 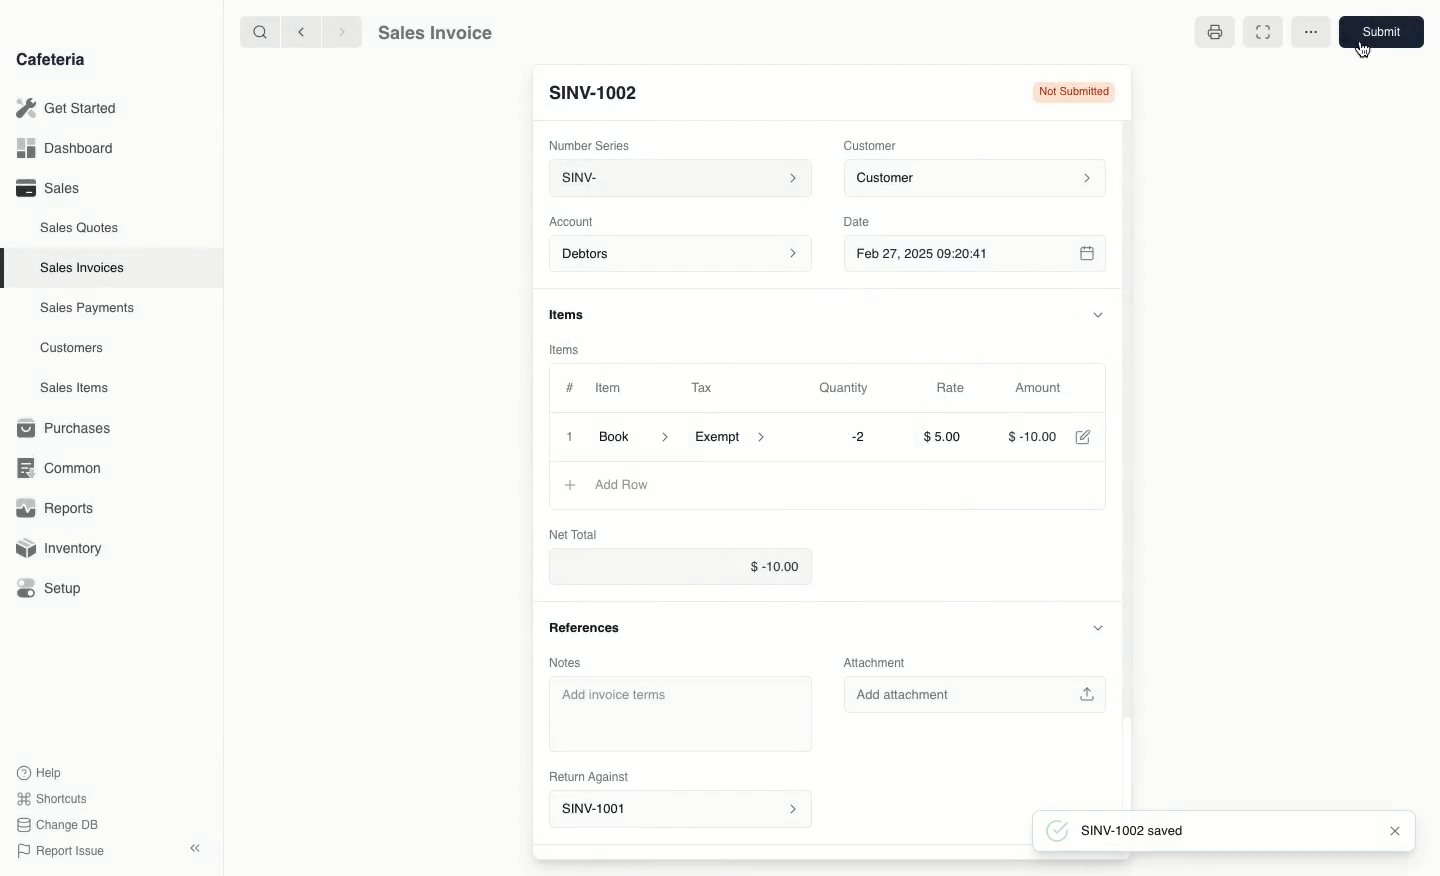 I want to click on 1, so click(x=566, y=436).